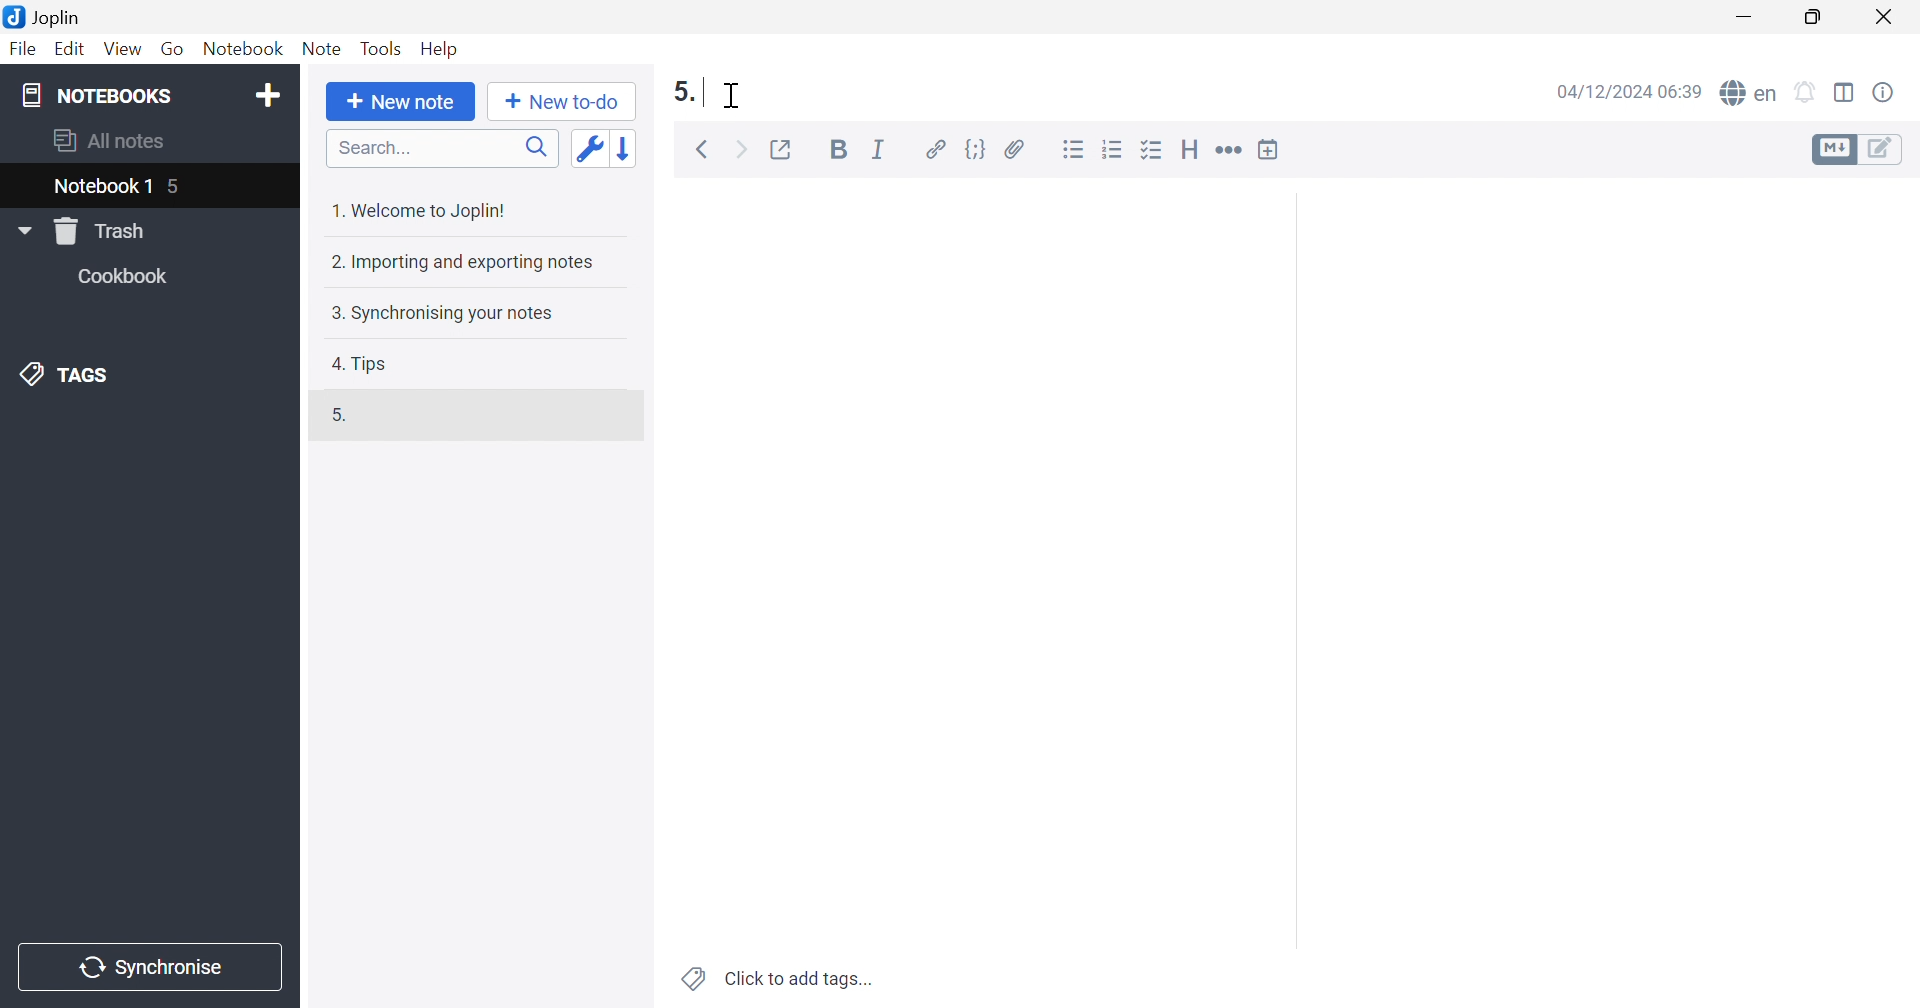 The width and height of the screenshot is (1920, 1008). Describe the element at coordinates (1274, 148) in the screenshot. I see `Insert time` at that location.